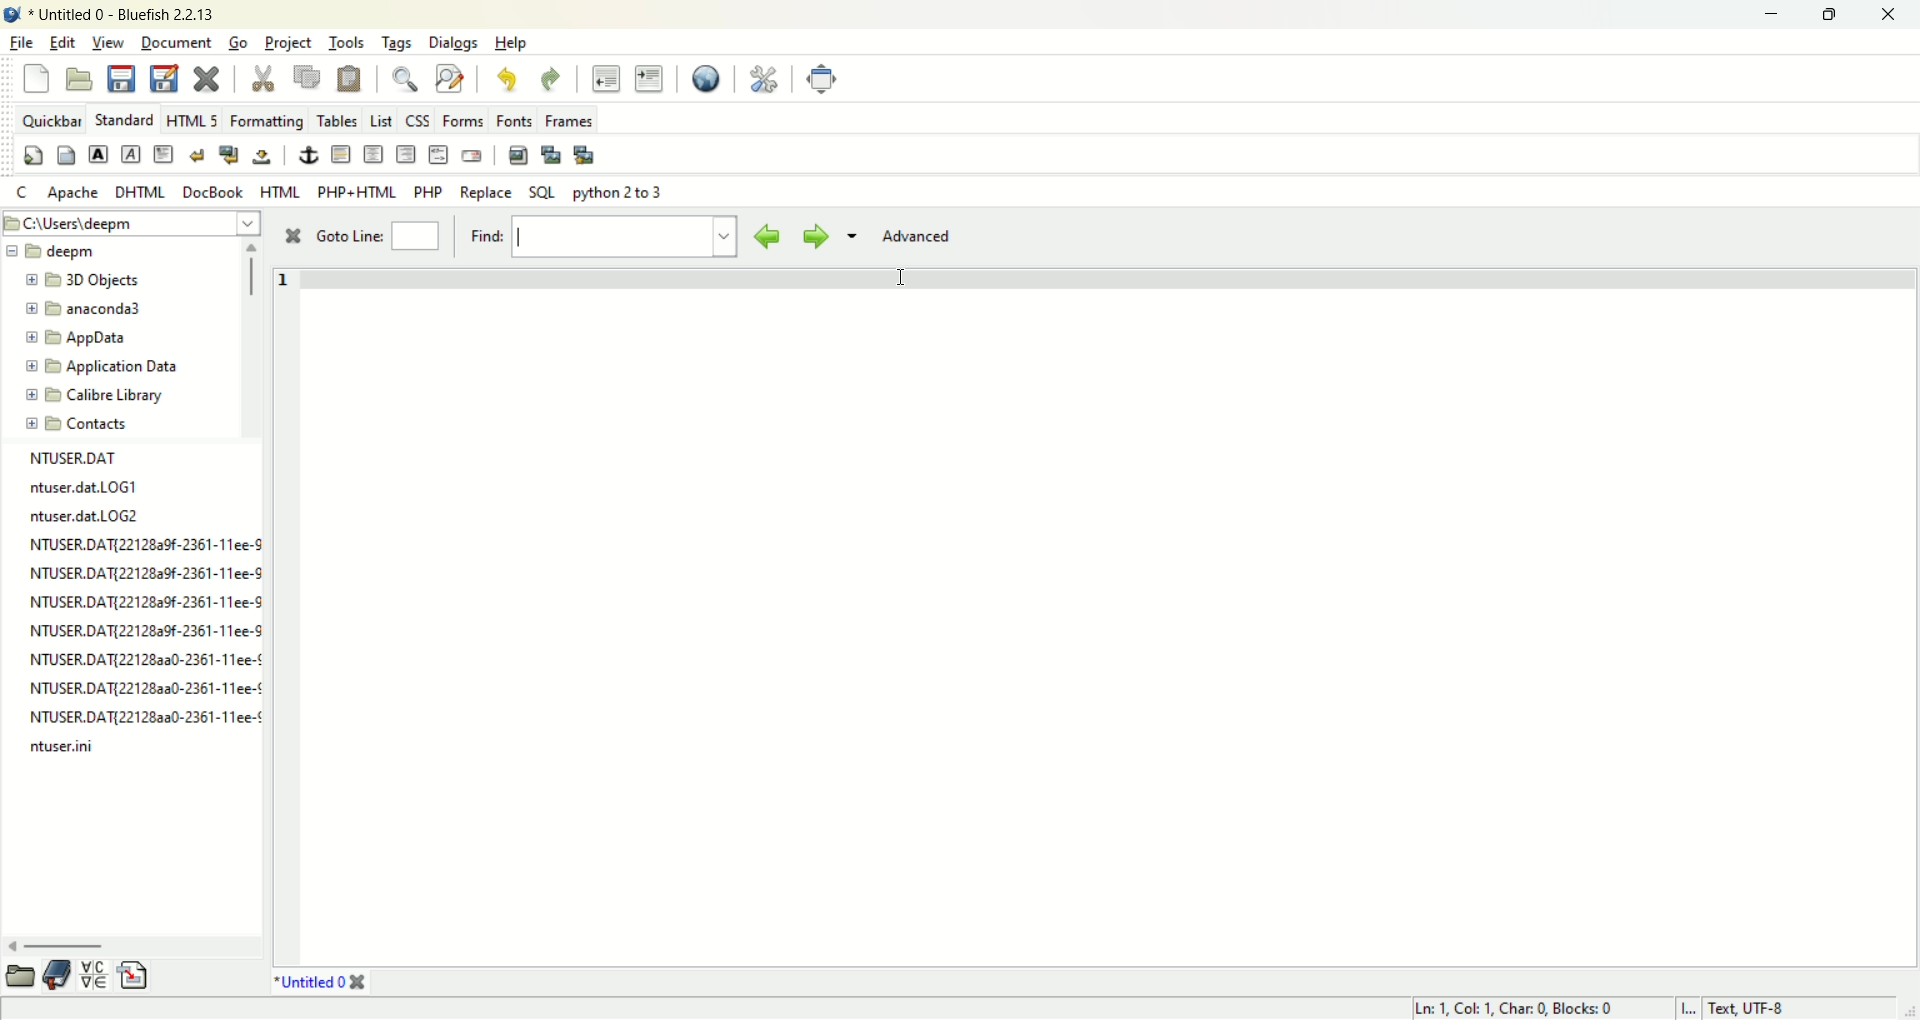  What do you see at coordinates (266, 124) in the screenshot?
I see `formatting` at bounding box center [266, 124].